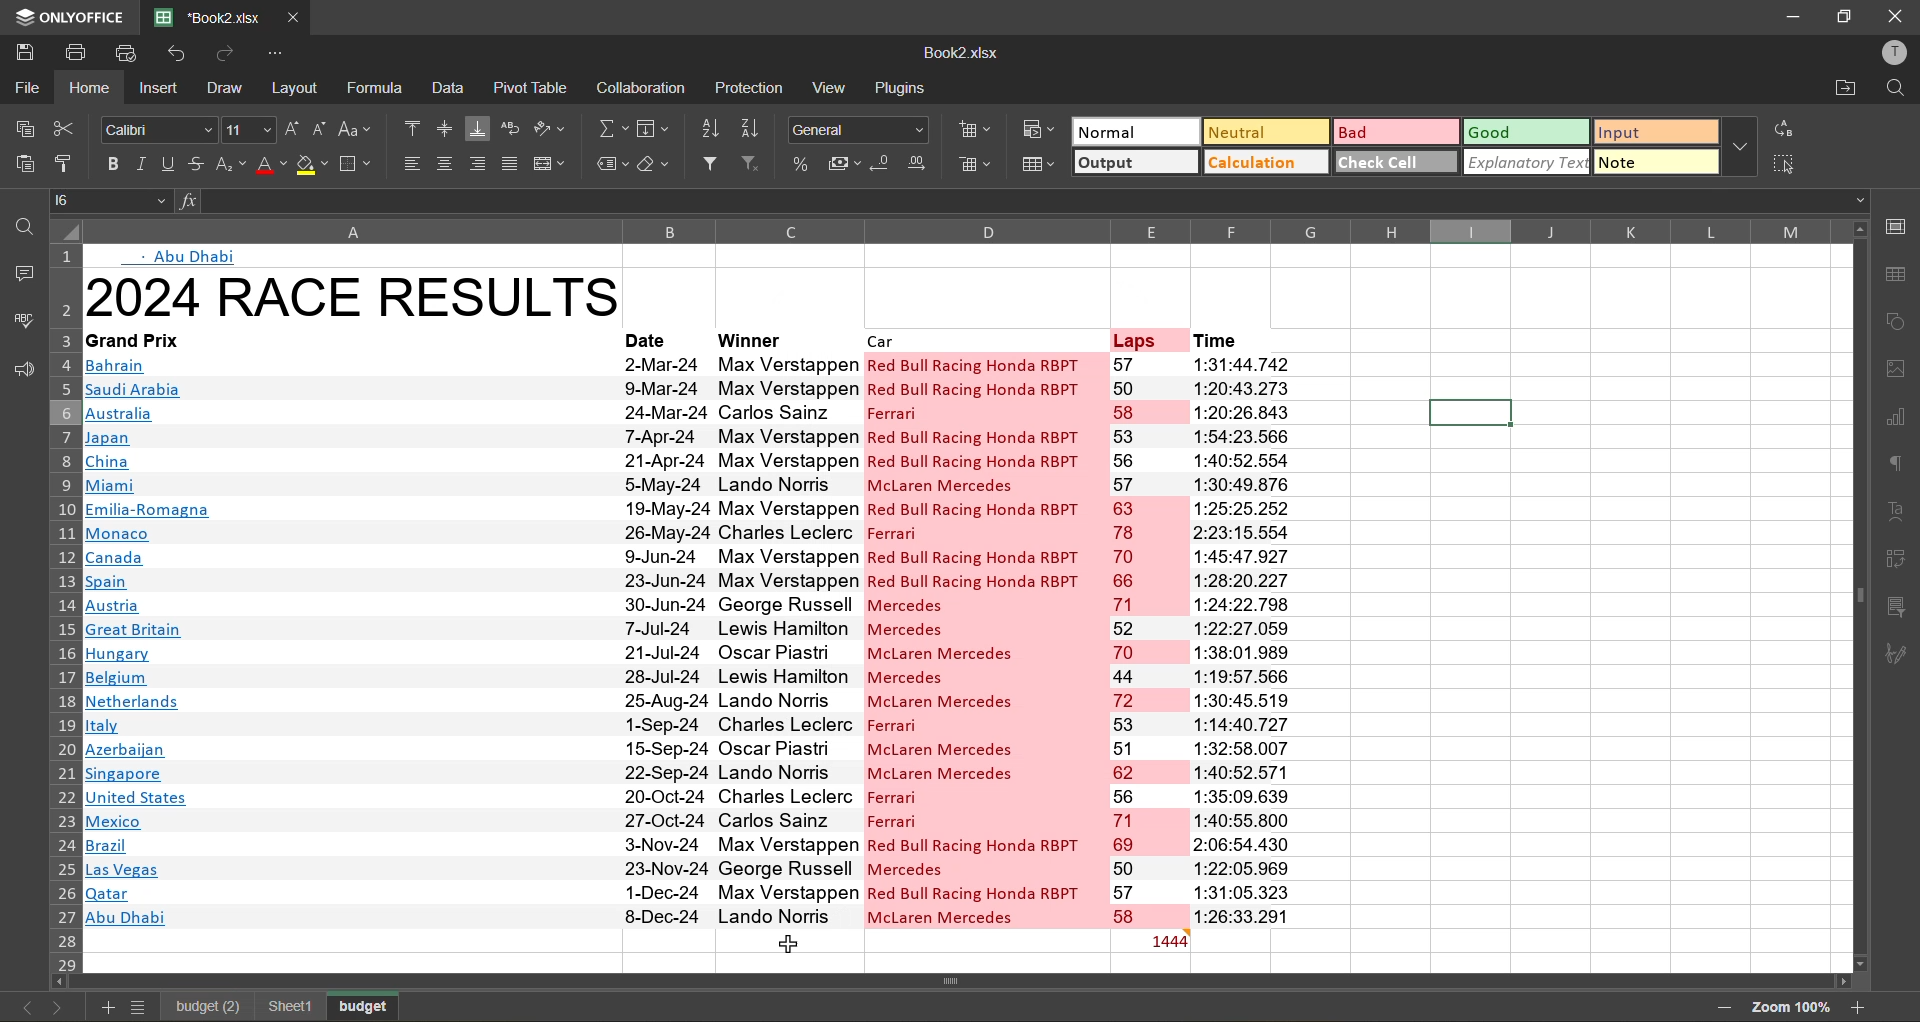  What do you see at coordinates (1898, 420) in the screenshot?
I see `charts` at bounding box center [1898, 420].